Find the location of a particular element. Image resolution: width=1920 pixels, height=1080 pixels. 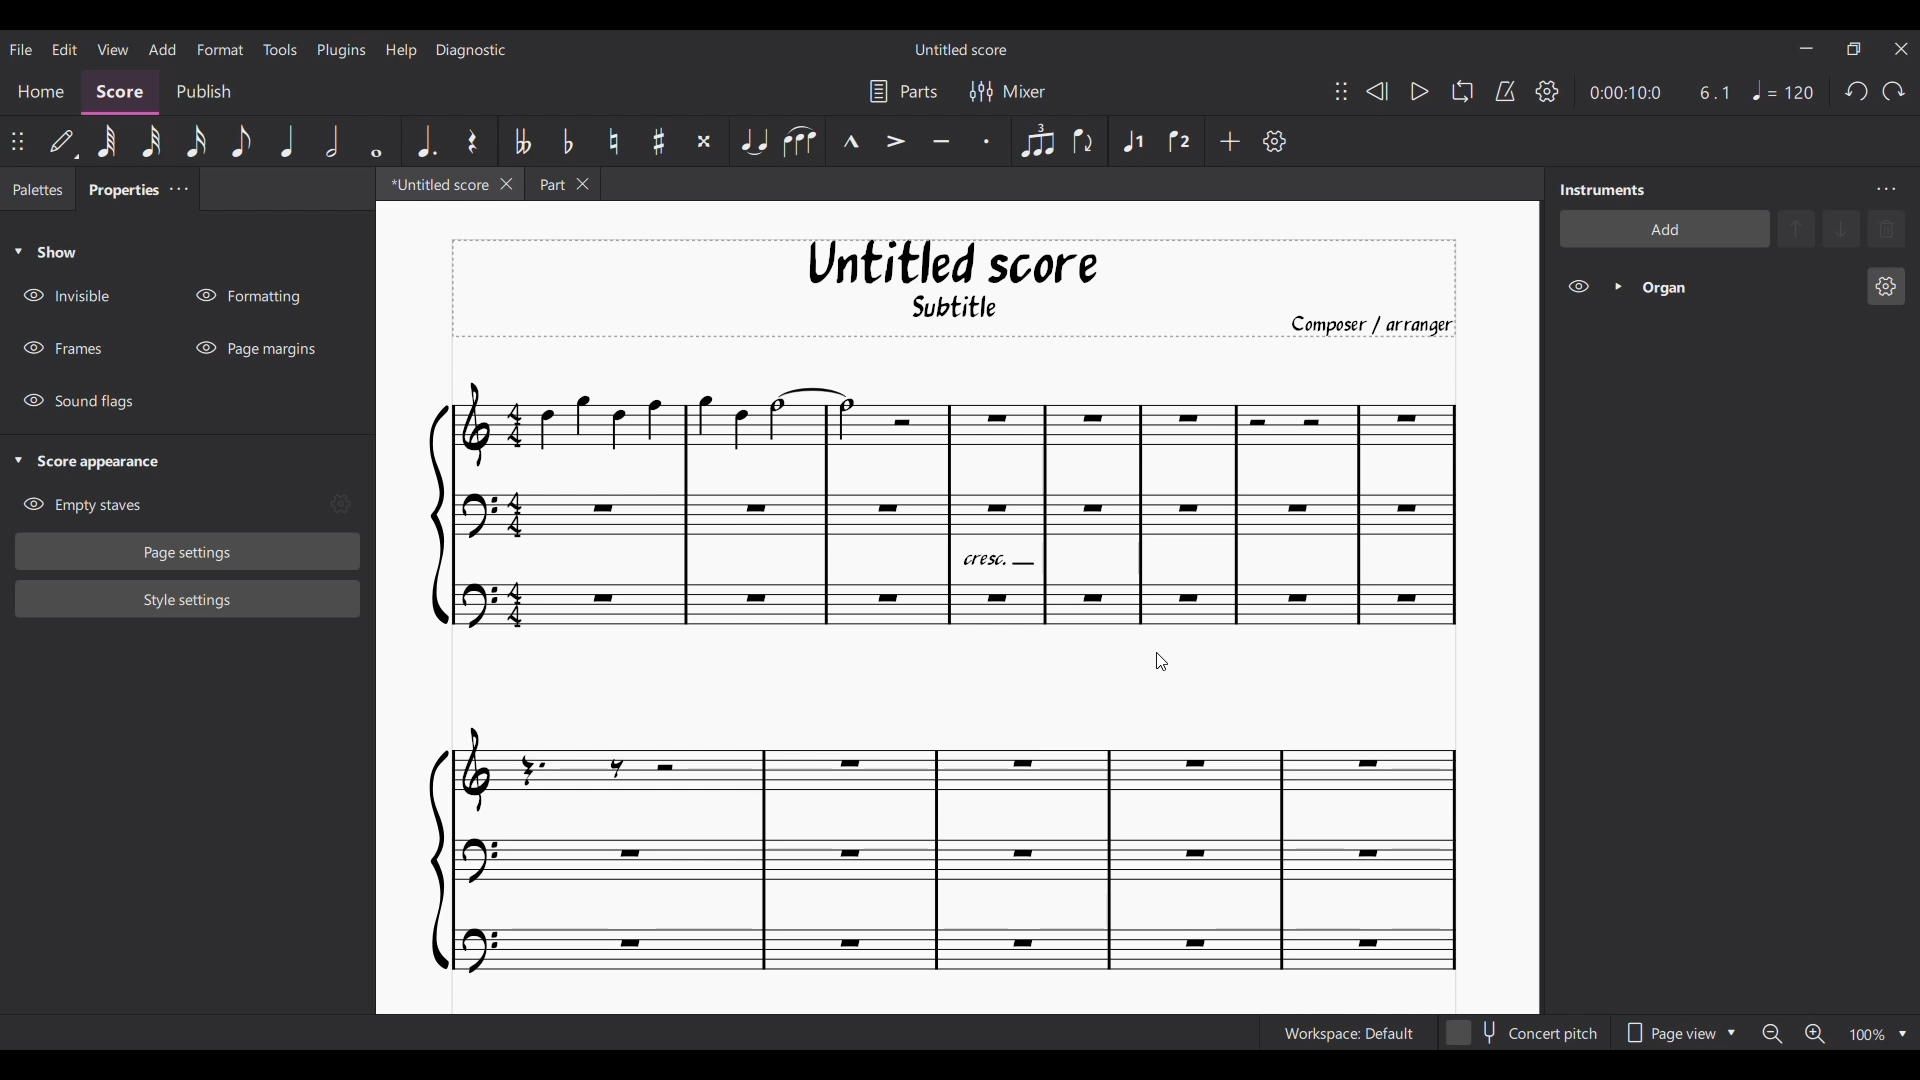

Tie is located at coordinates (753, 141).